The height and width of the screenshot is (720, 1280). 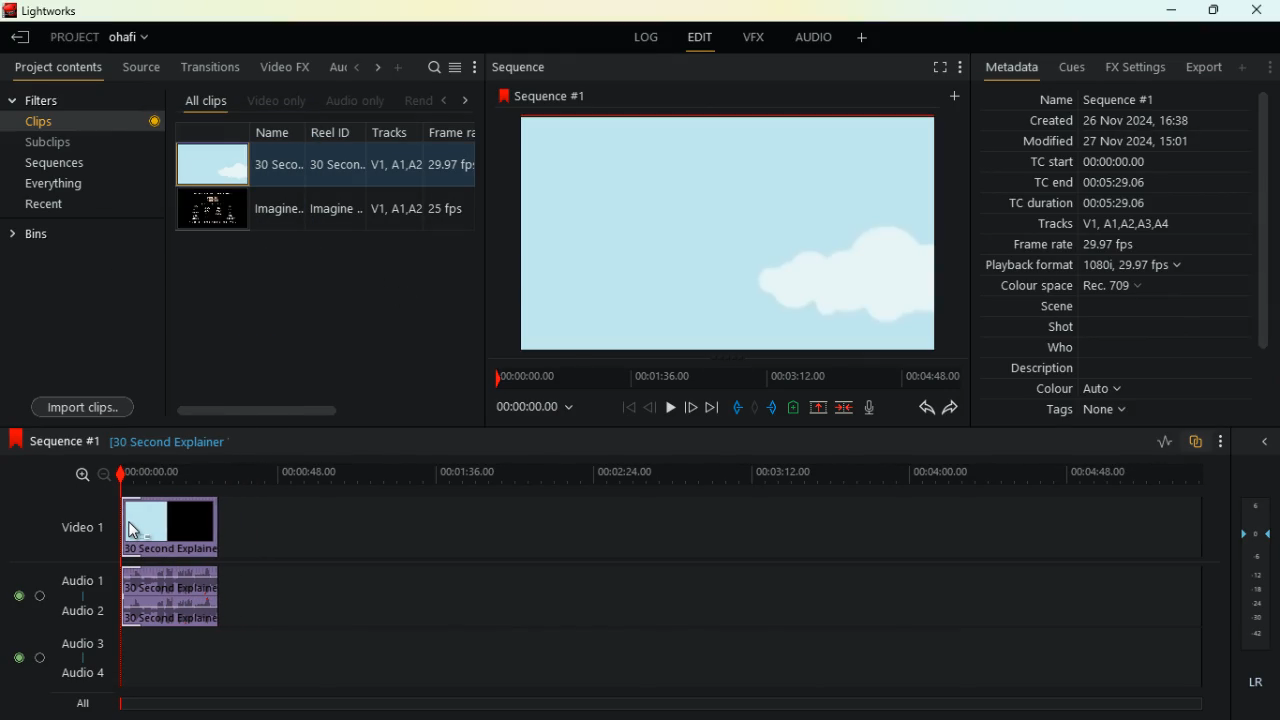 I want to click on overlap, so click(x=1194, y=444).